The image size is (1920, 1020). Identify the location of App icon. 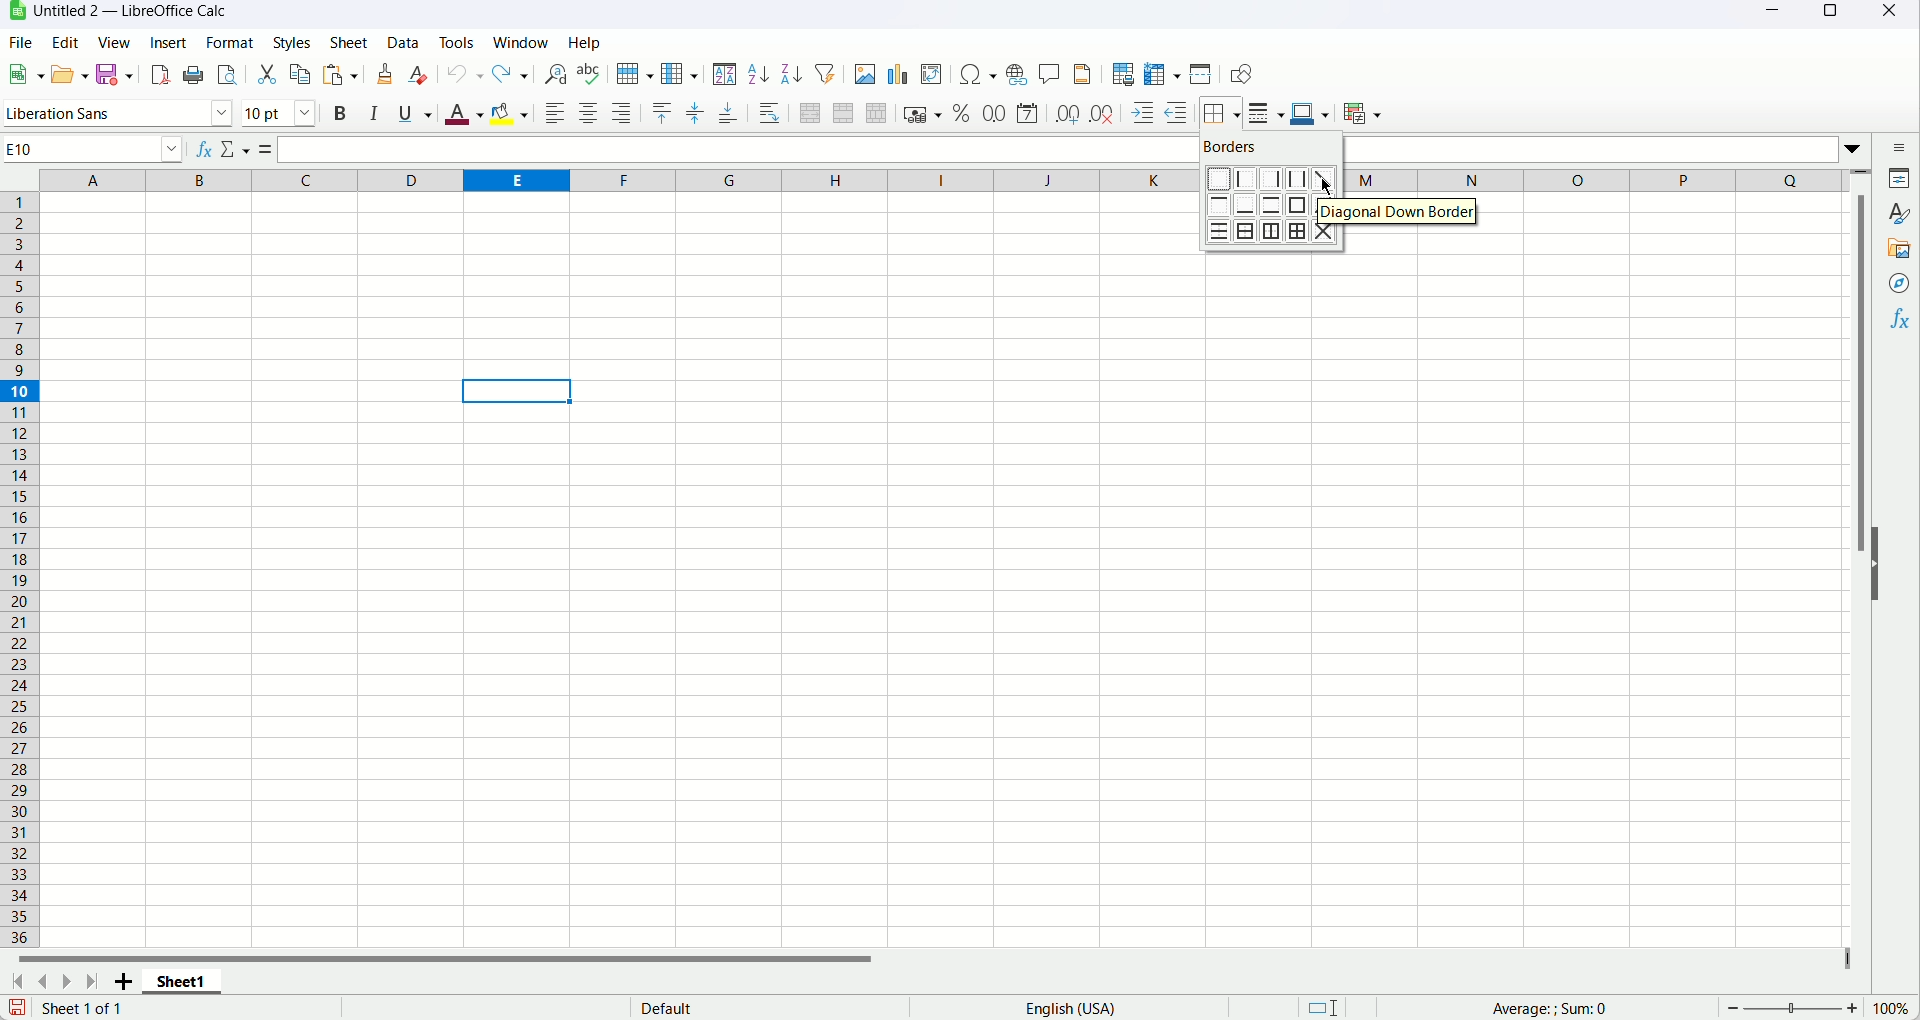
(14, 12).